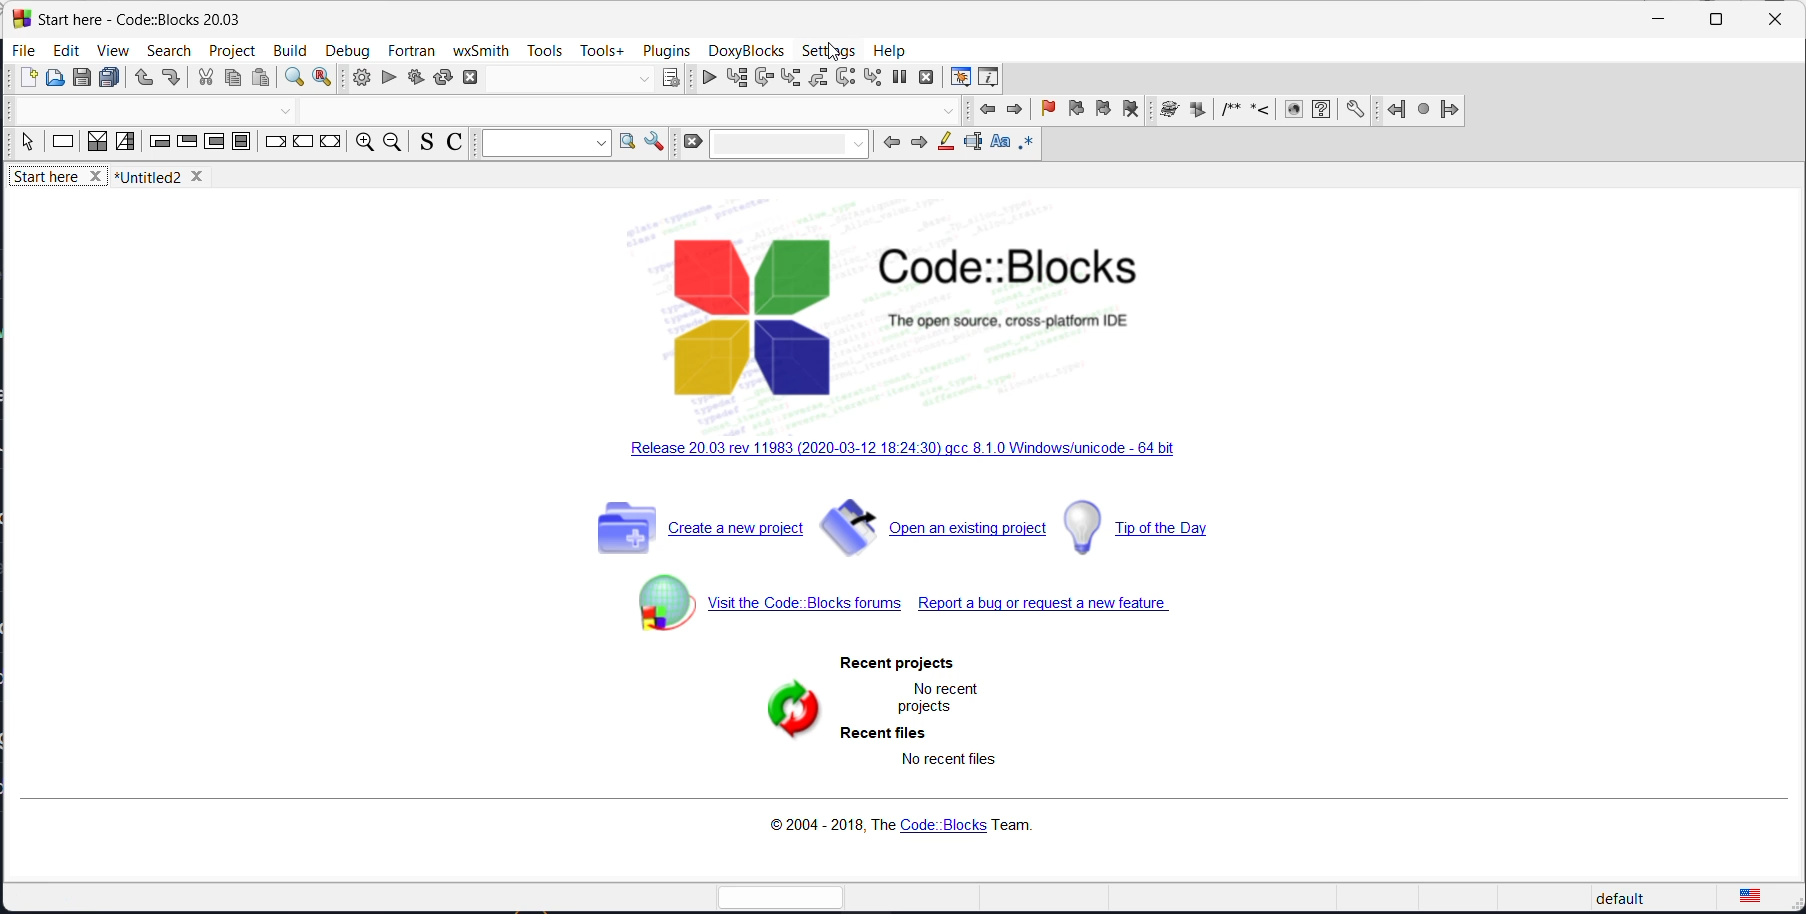  Describe the element at coordinates (167, 177) in the screenshot. I see `untitled 2` at that location.